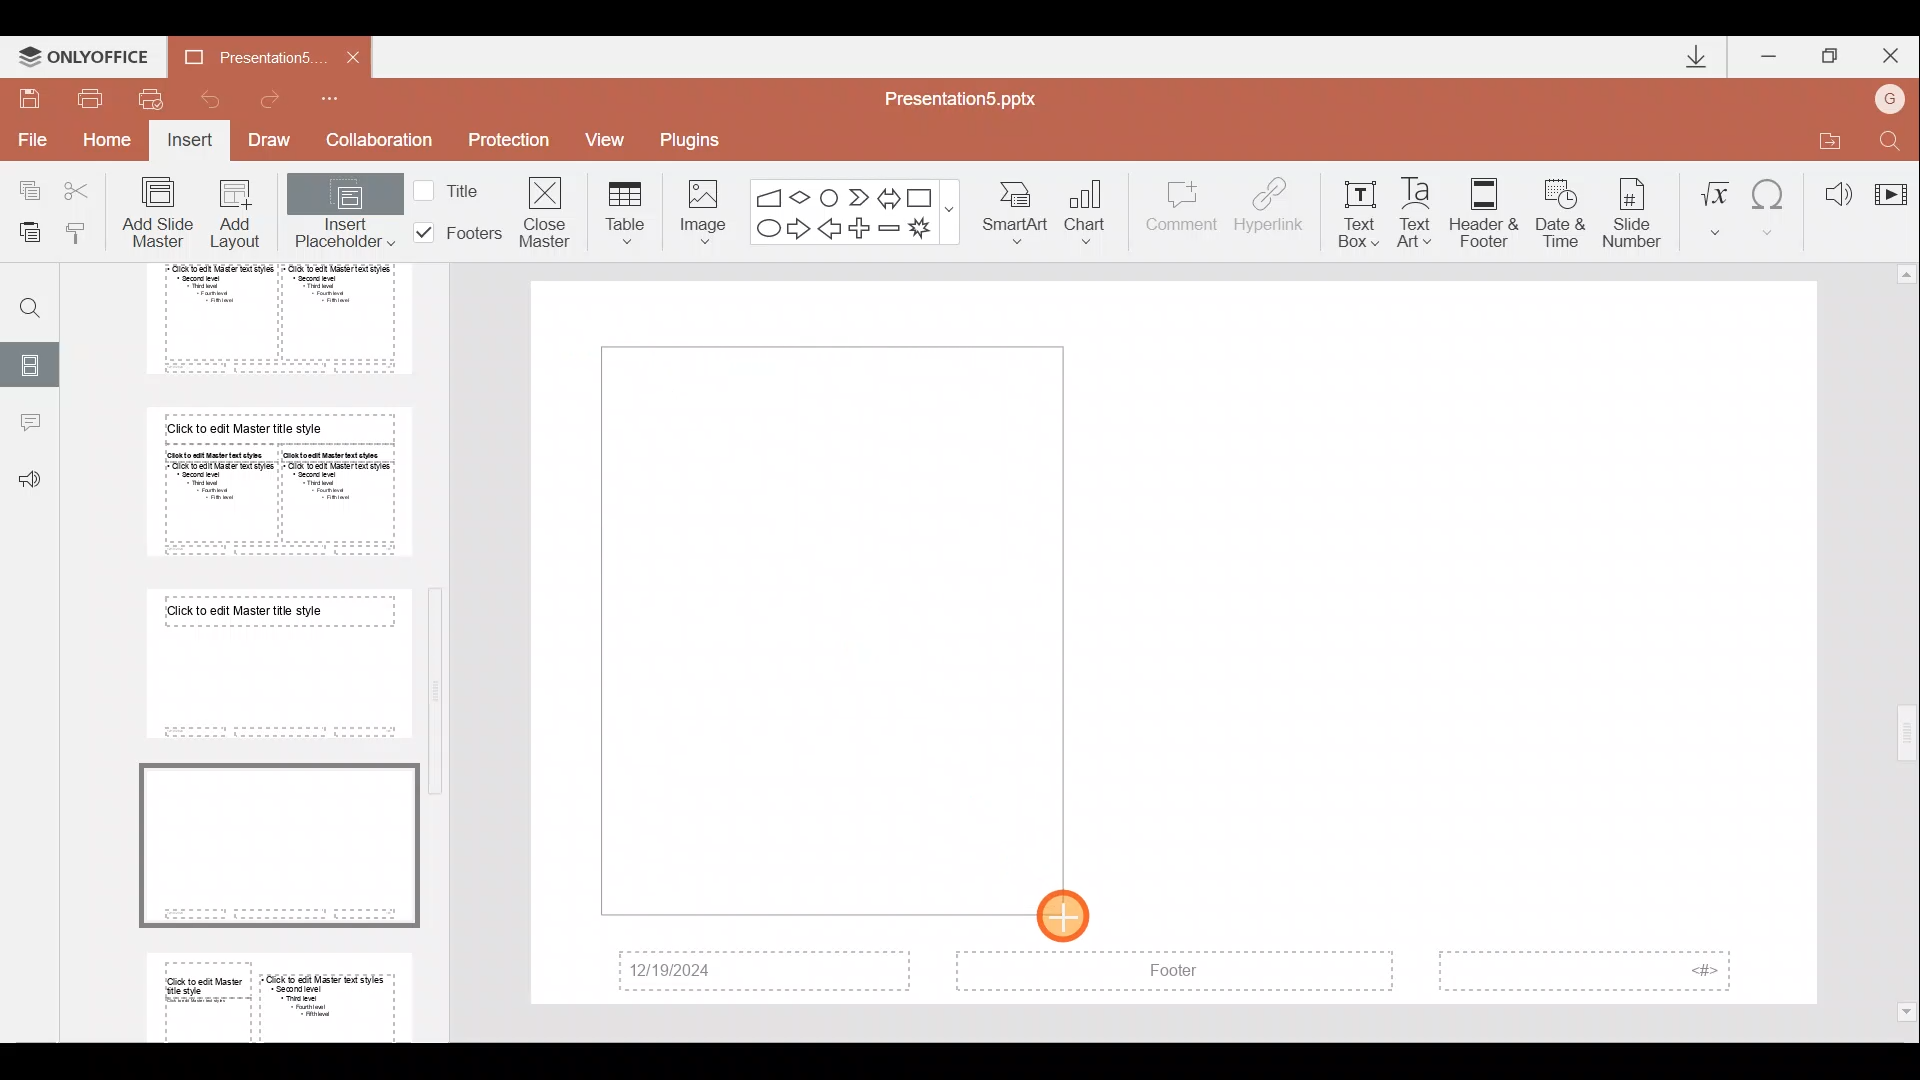 Image resolution: width=1920 pixels, height=1080 pixels. I want to click on Comment, so click(1182, 215).